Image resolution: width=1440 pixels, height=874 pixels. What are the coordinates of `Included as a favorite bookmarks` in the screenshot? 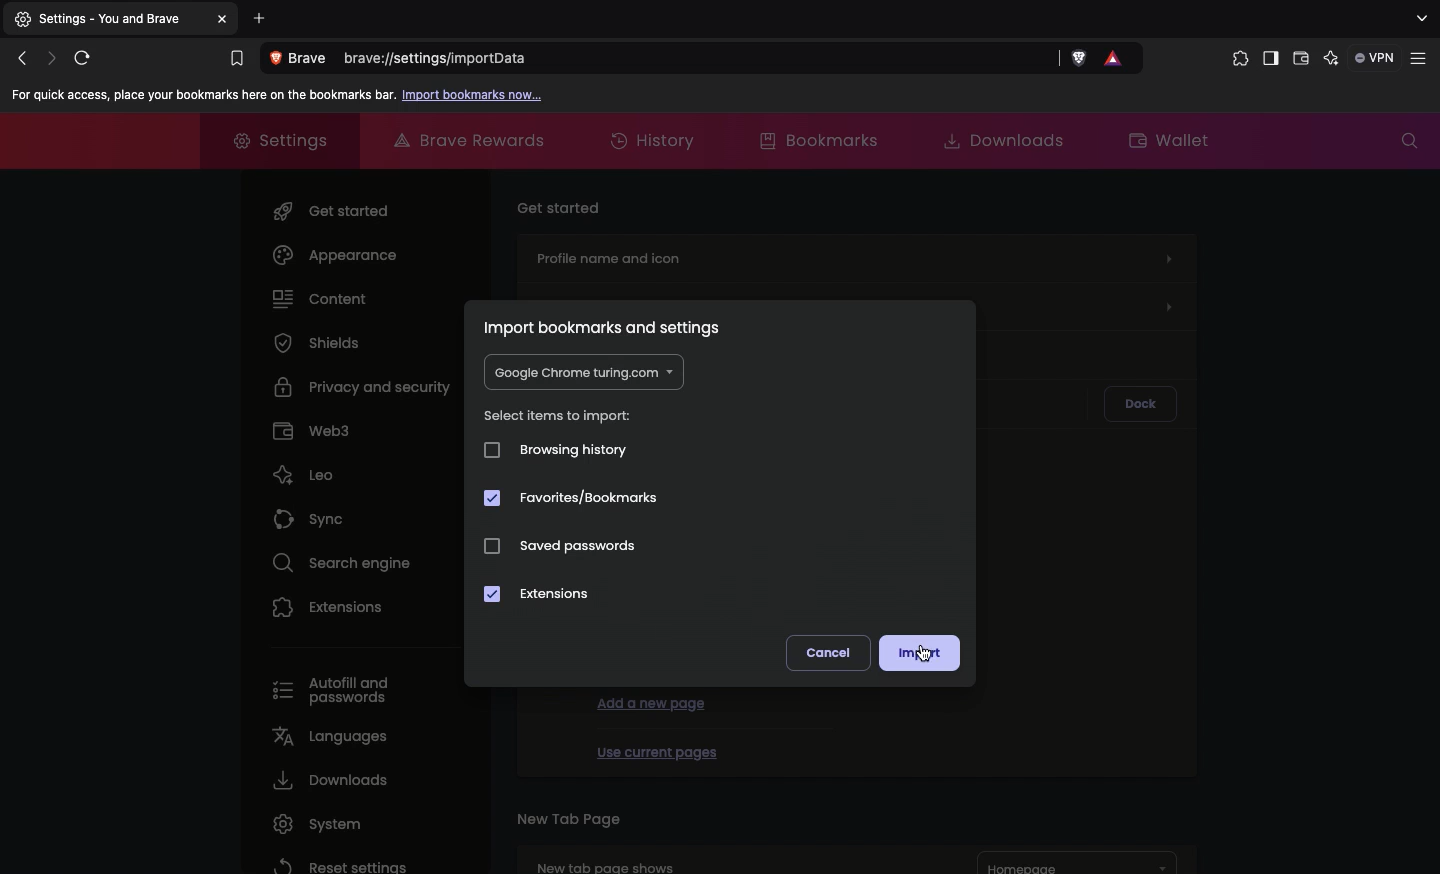 It's located at (572, 499).